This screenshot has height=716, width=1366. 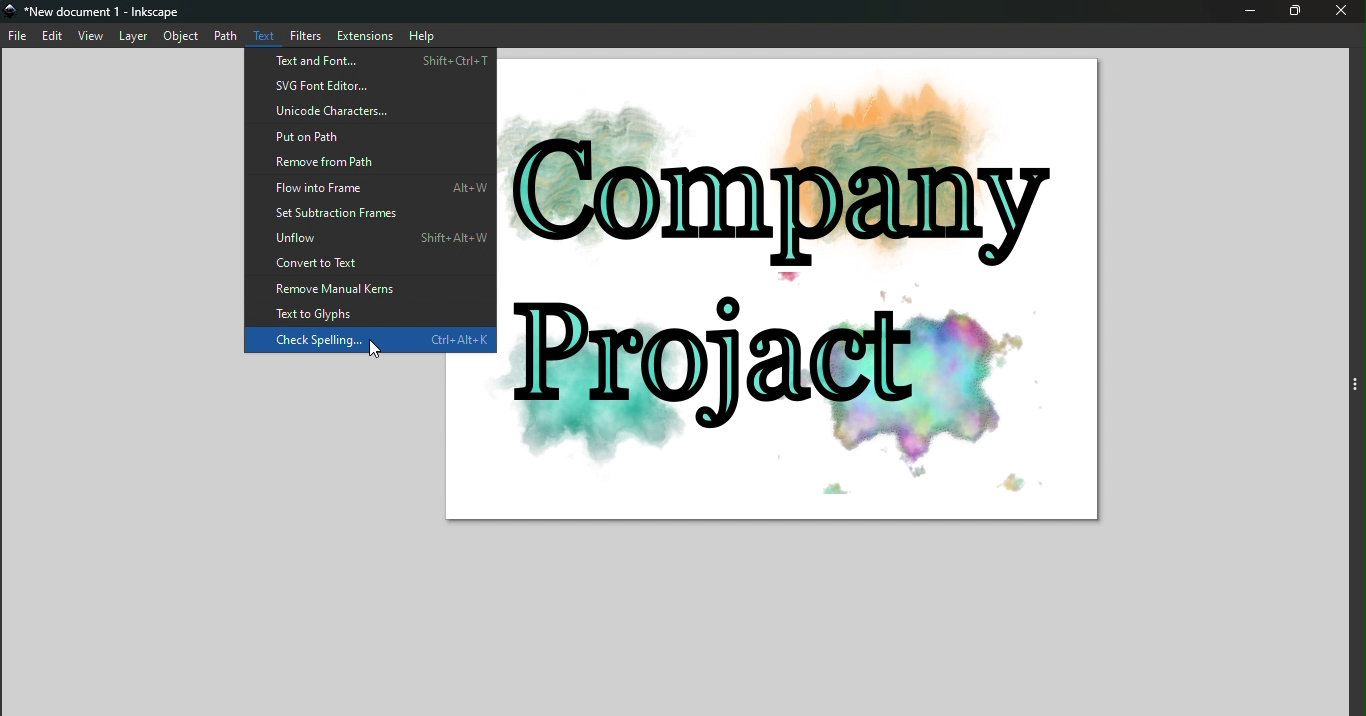 I want to click on  *New document 1 - Inkscape, so click(x=110, y=12).